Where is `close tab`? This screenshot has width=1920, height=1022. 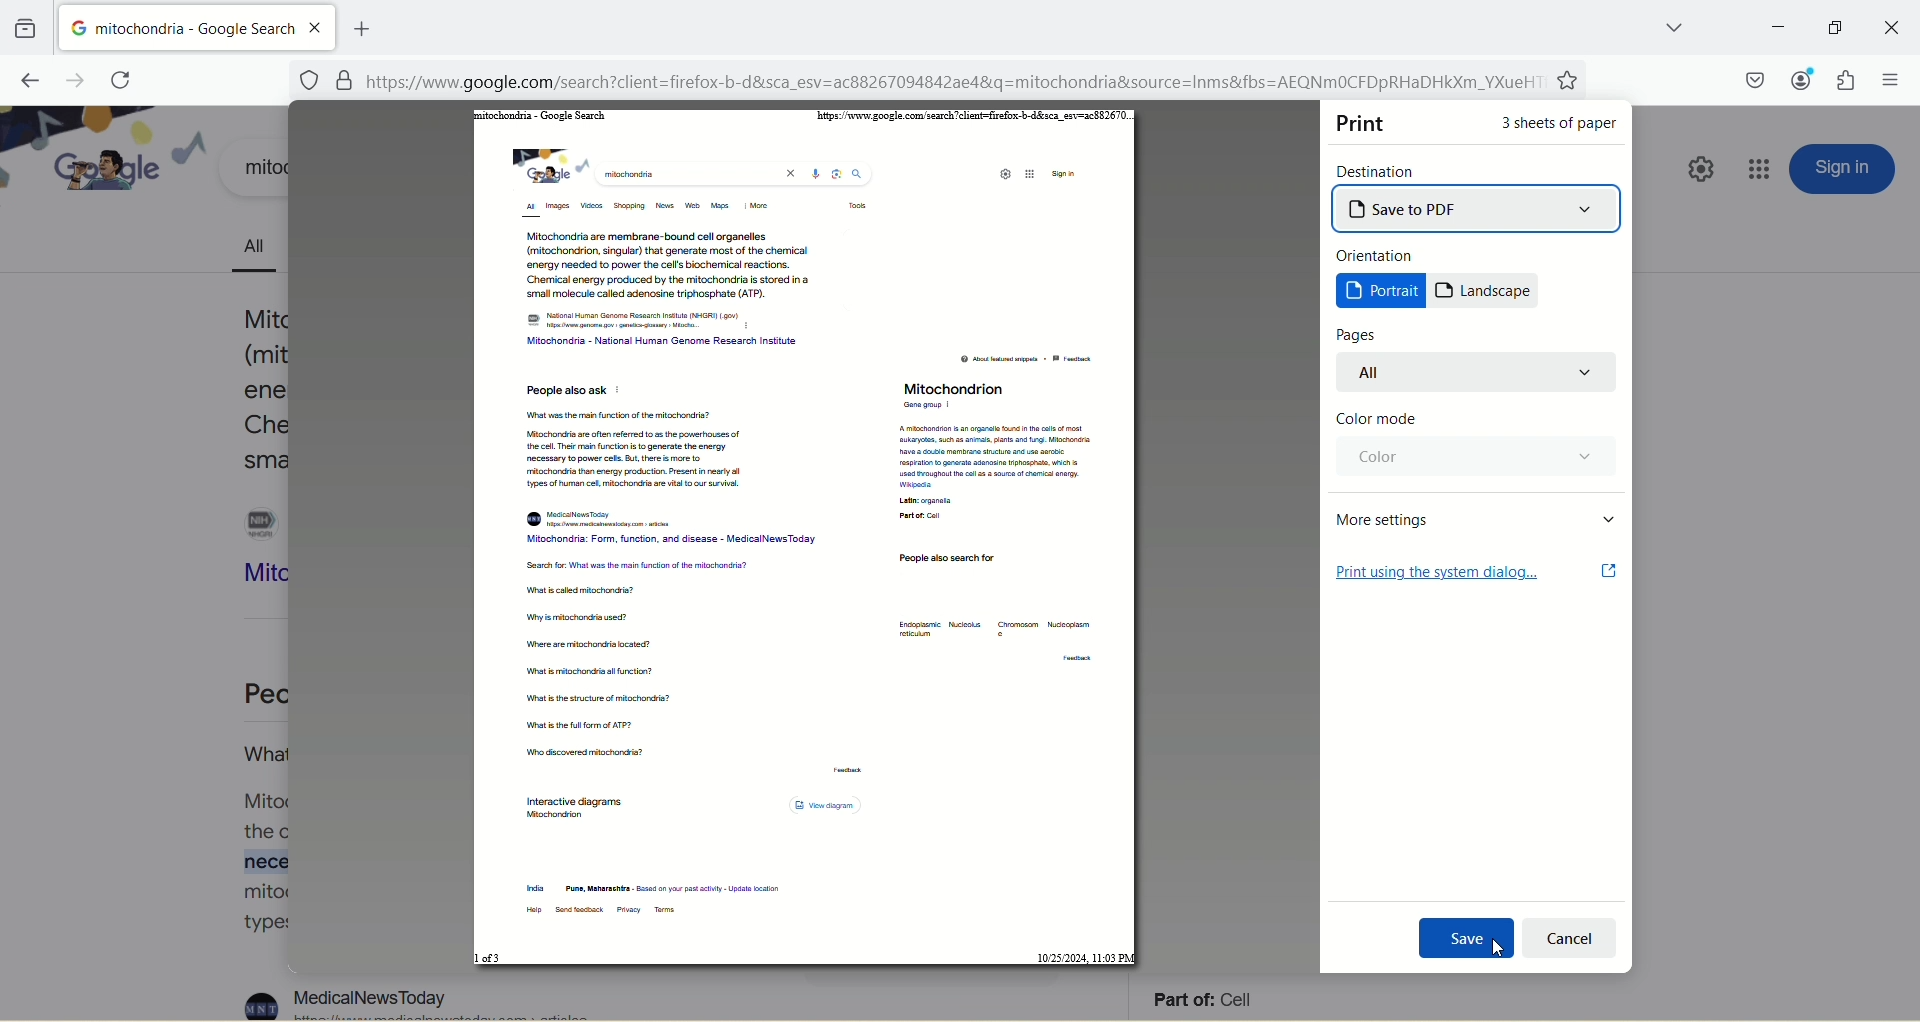 close tab is located at coordinates (317, 27).